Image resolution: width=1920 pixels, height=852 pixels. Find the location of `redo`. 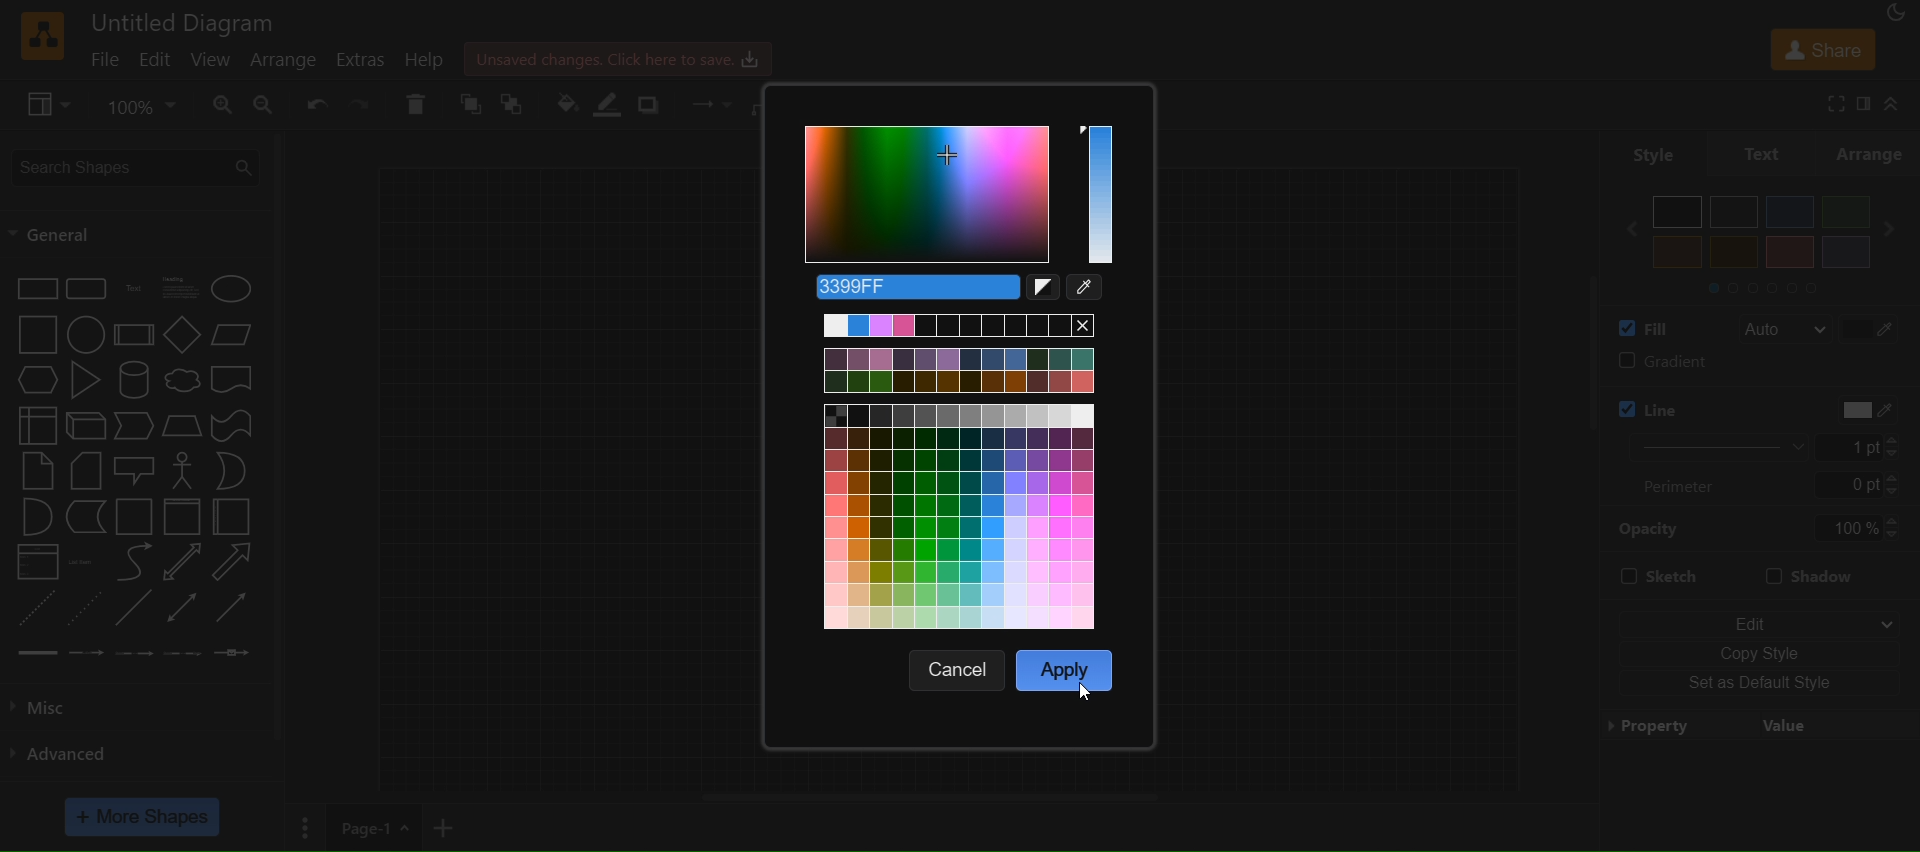

redo is located at coordinates (364, 103).